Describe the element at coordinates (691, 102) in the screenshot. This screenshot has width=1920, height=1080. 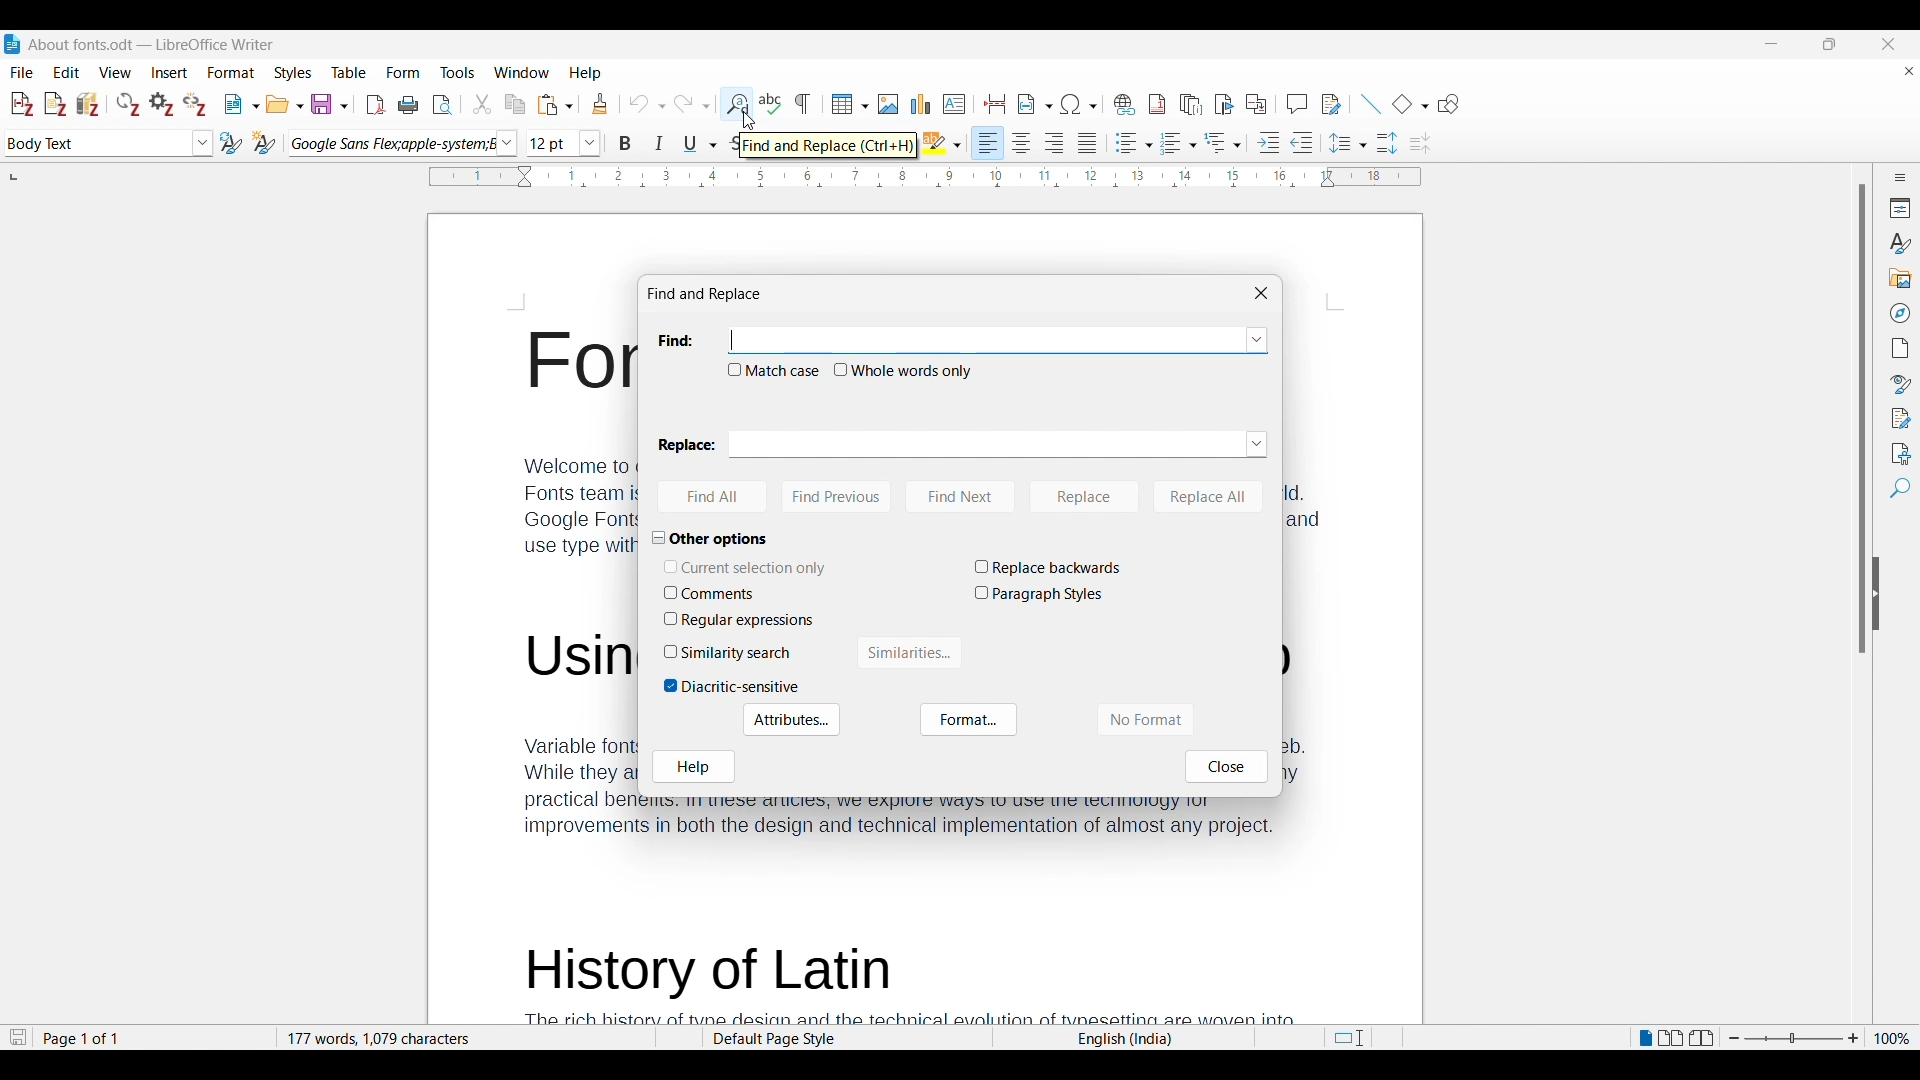
I see `Redo` at that location.